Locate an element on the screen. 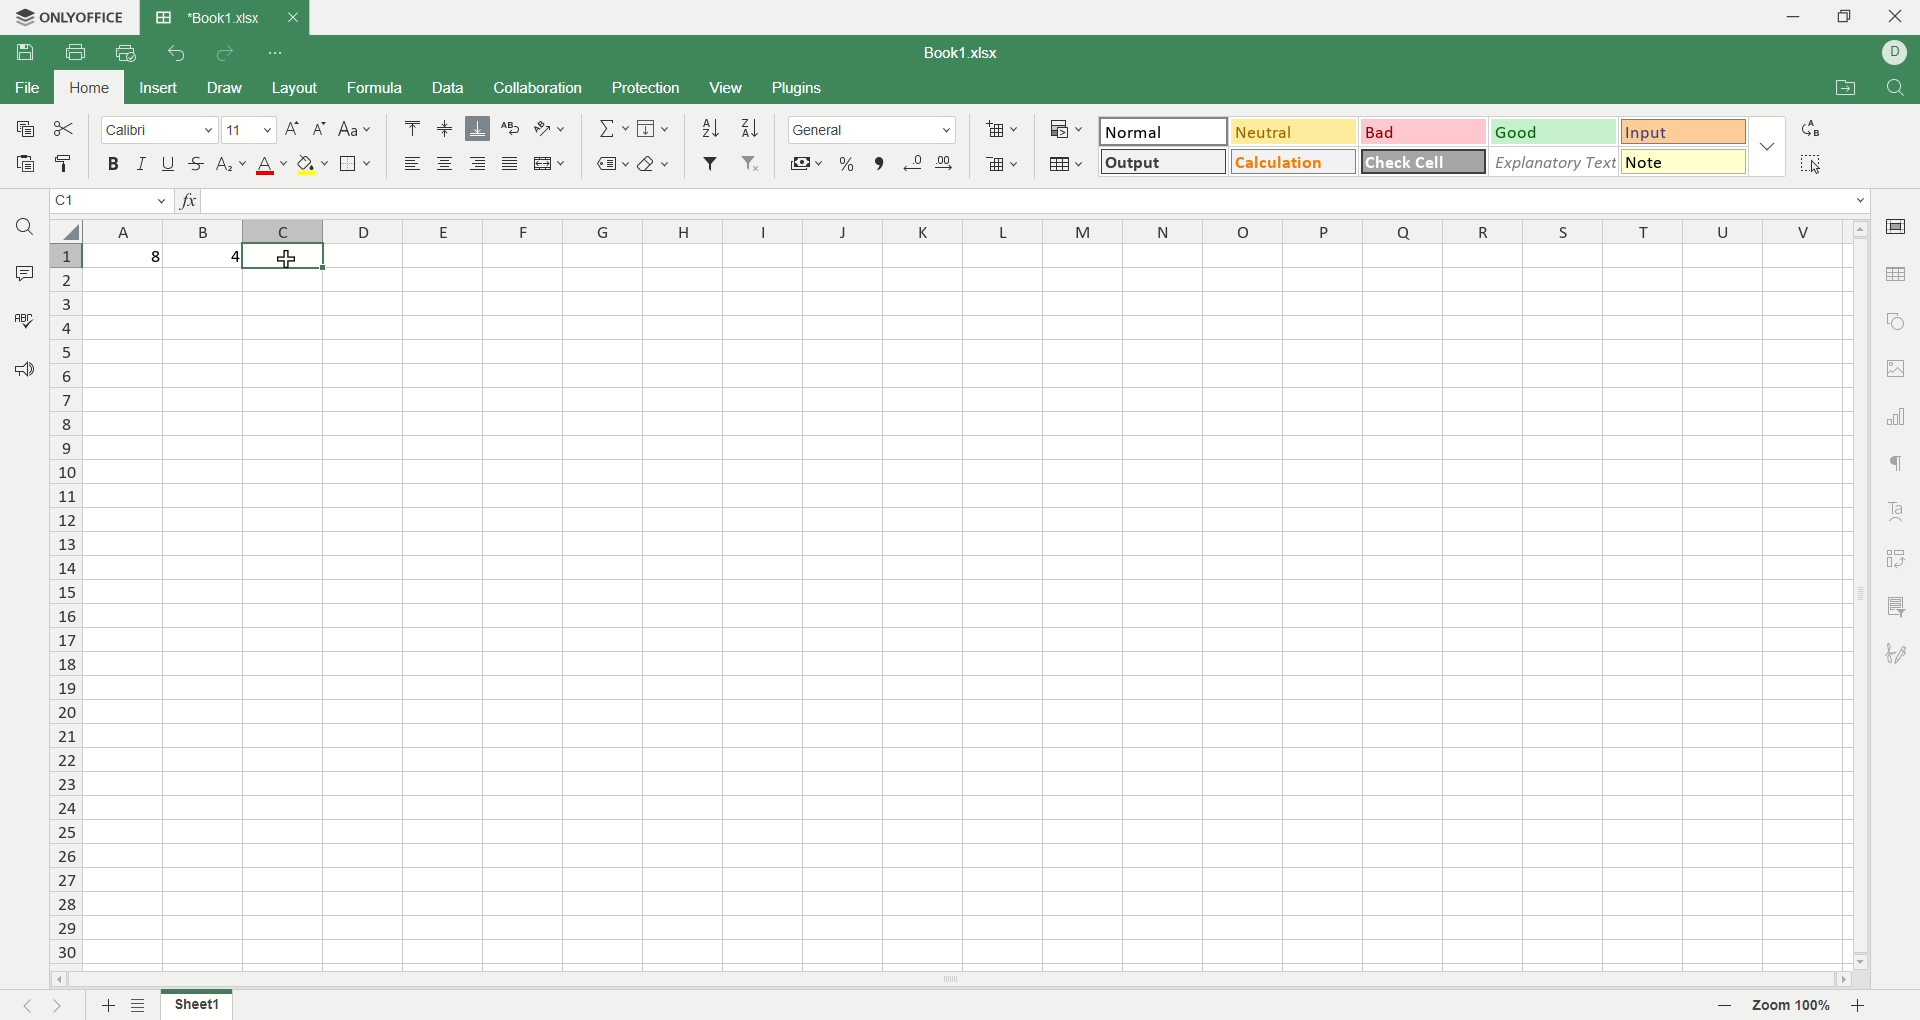  close is located at coordinates (1897, 17).